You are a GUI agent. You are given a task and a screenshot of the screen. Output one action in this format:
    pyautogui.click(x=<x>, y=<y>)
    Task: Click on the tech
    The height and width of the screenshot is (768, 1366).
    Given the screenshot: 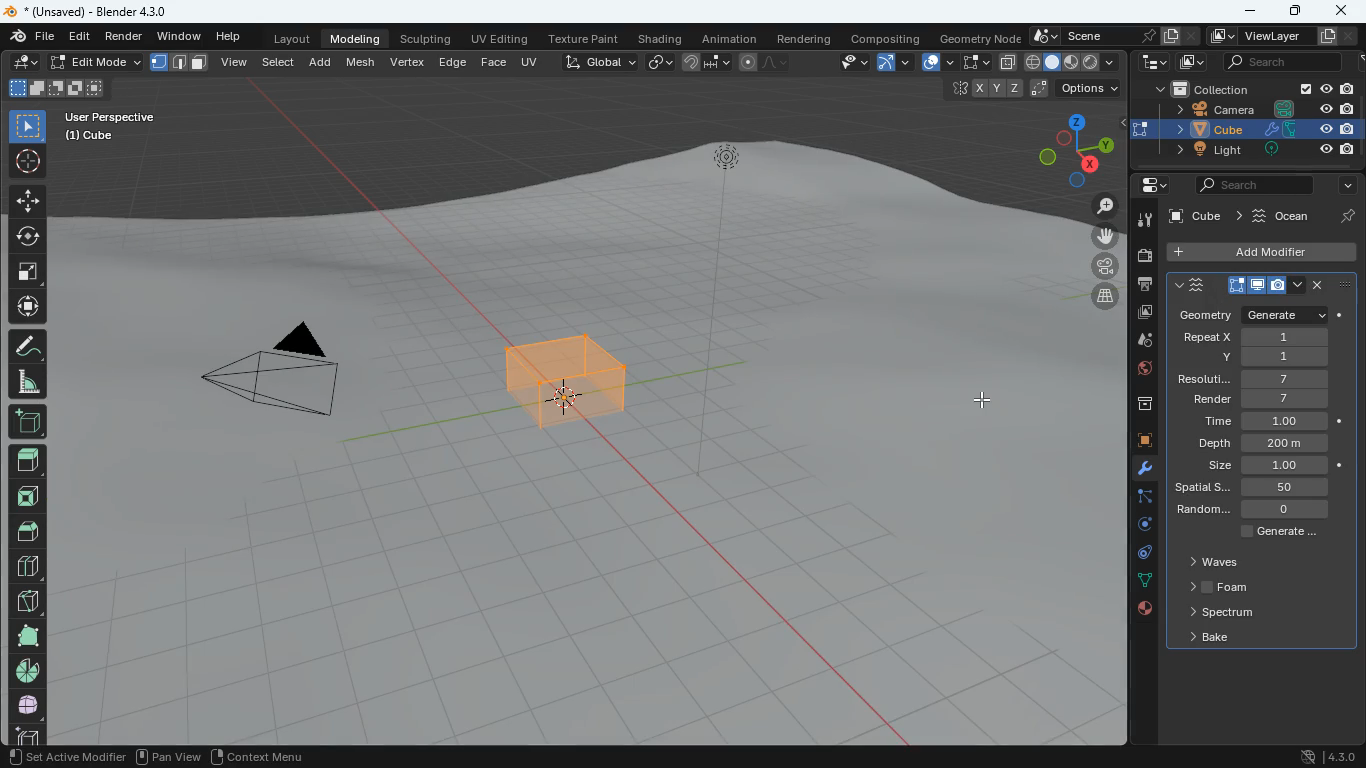 What is the action you would take?
    pyautogui.click(x=1151, y=62)
    